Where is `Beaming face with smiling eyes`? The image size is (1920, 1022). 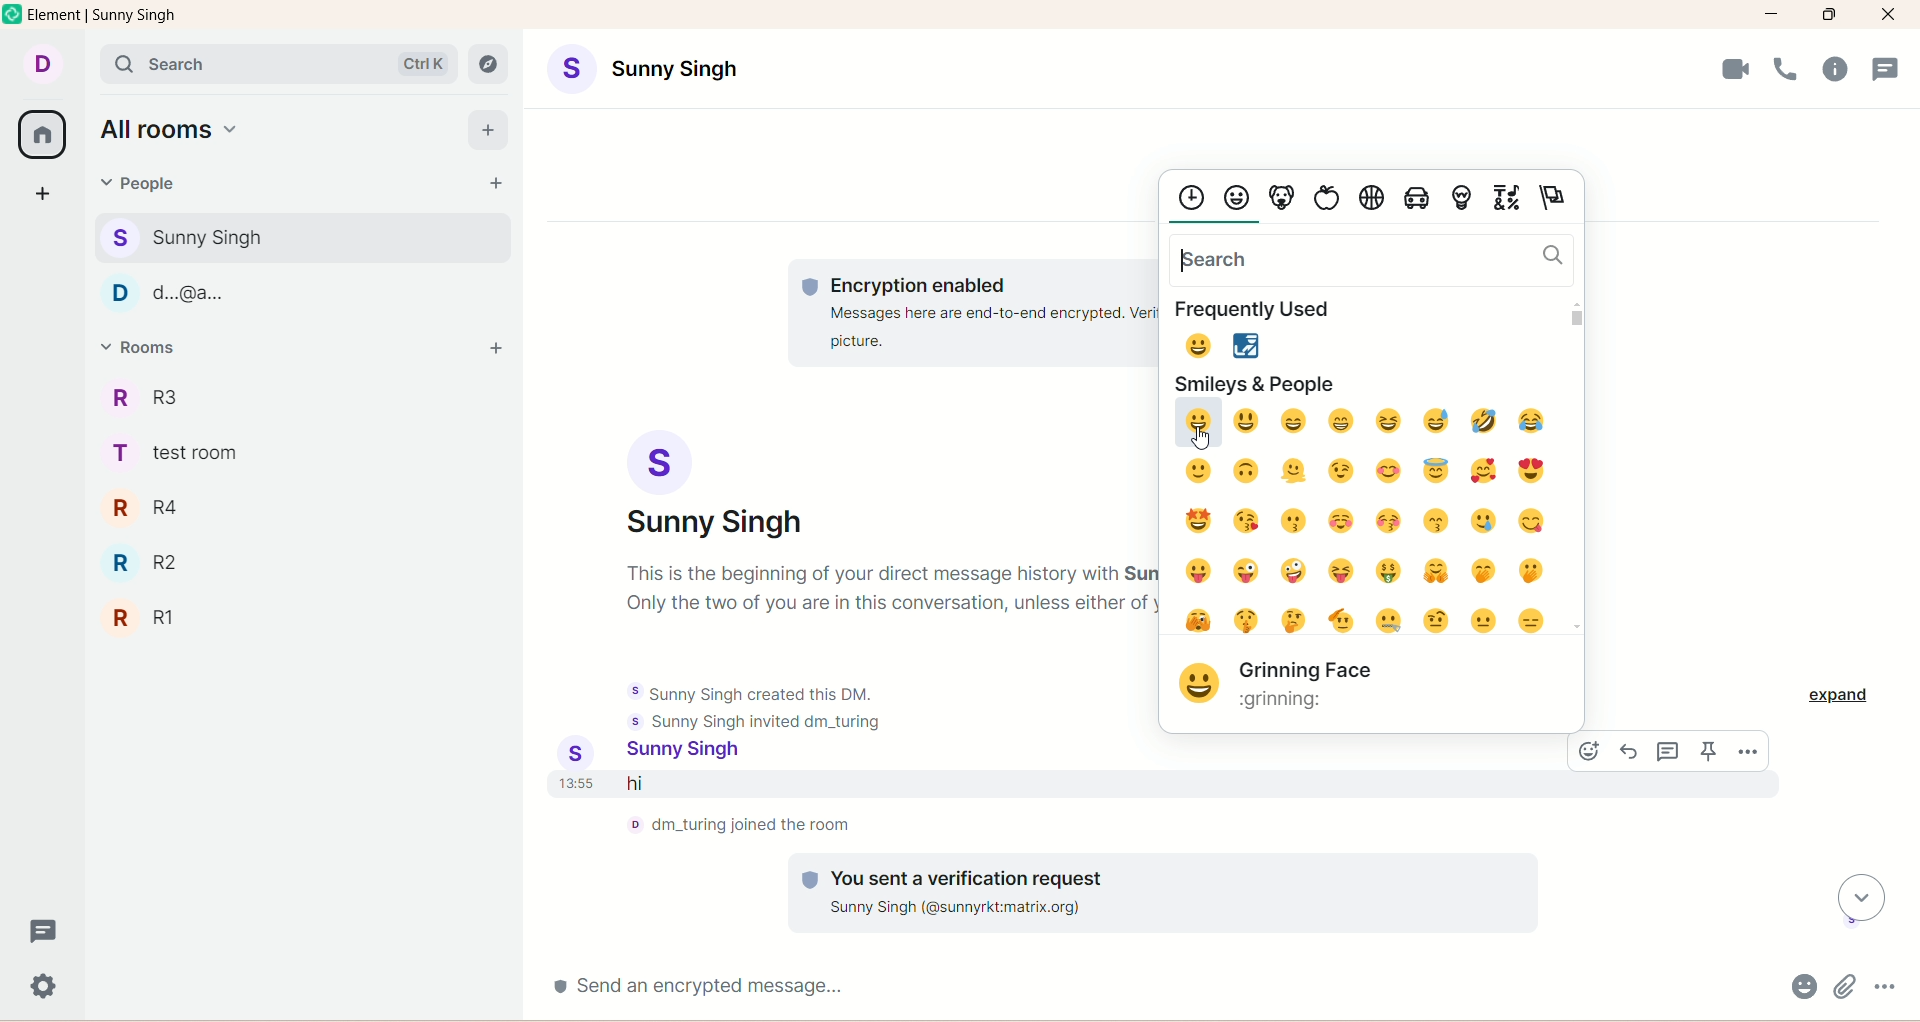
Beaming face with smiling eyes is located at coordinates (1342, 421).